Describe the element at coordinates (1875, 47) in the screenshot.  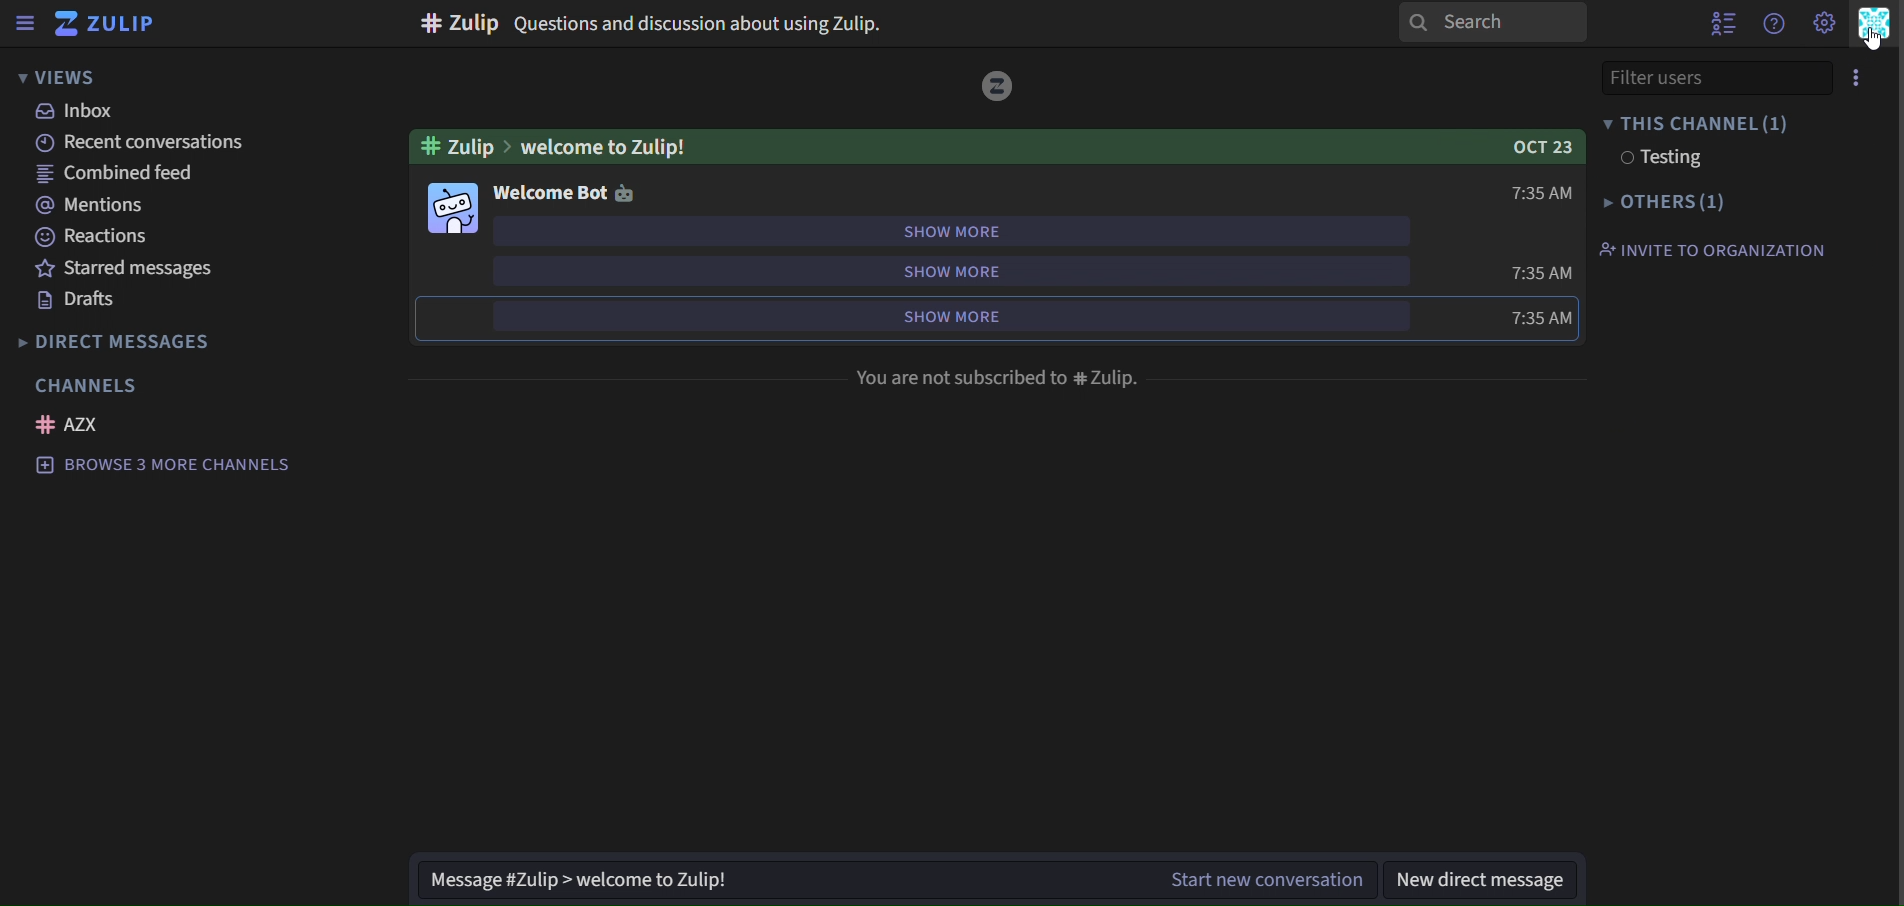
I see `Cursor` at that location.